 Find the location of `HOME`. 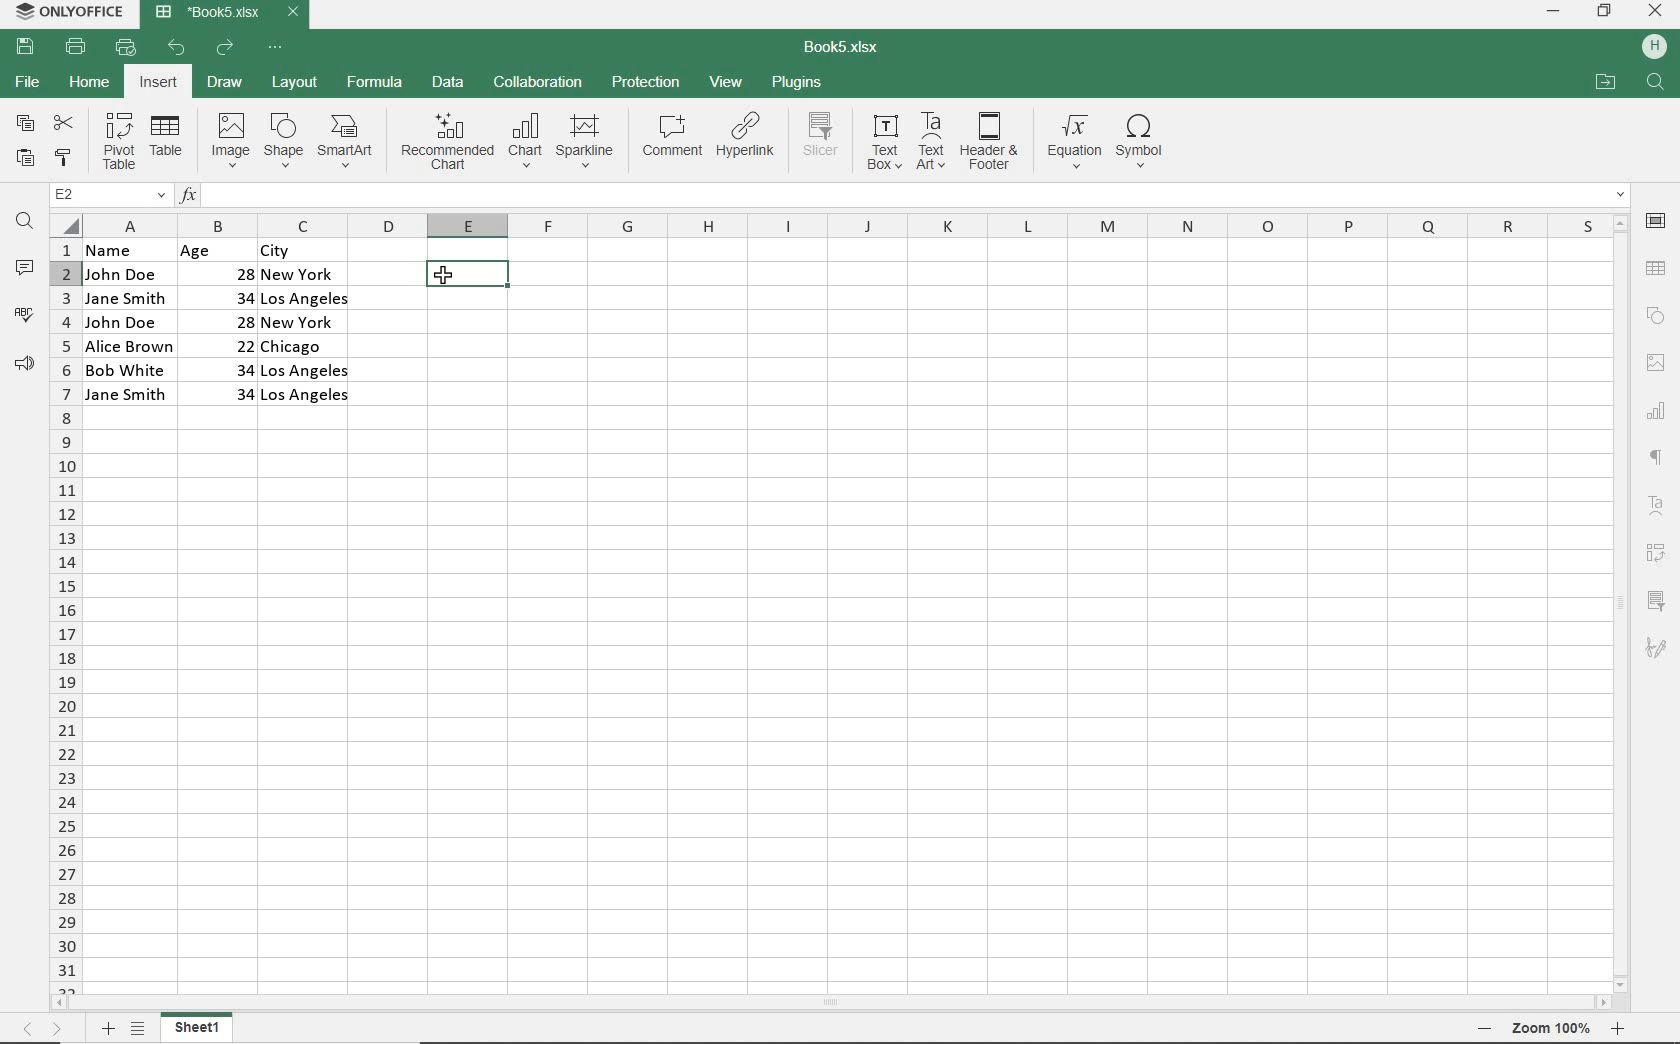

HOME is located at coordinates (88, 81).